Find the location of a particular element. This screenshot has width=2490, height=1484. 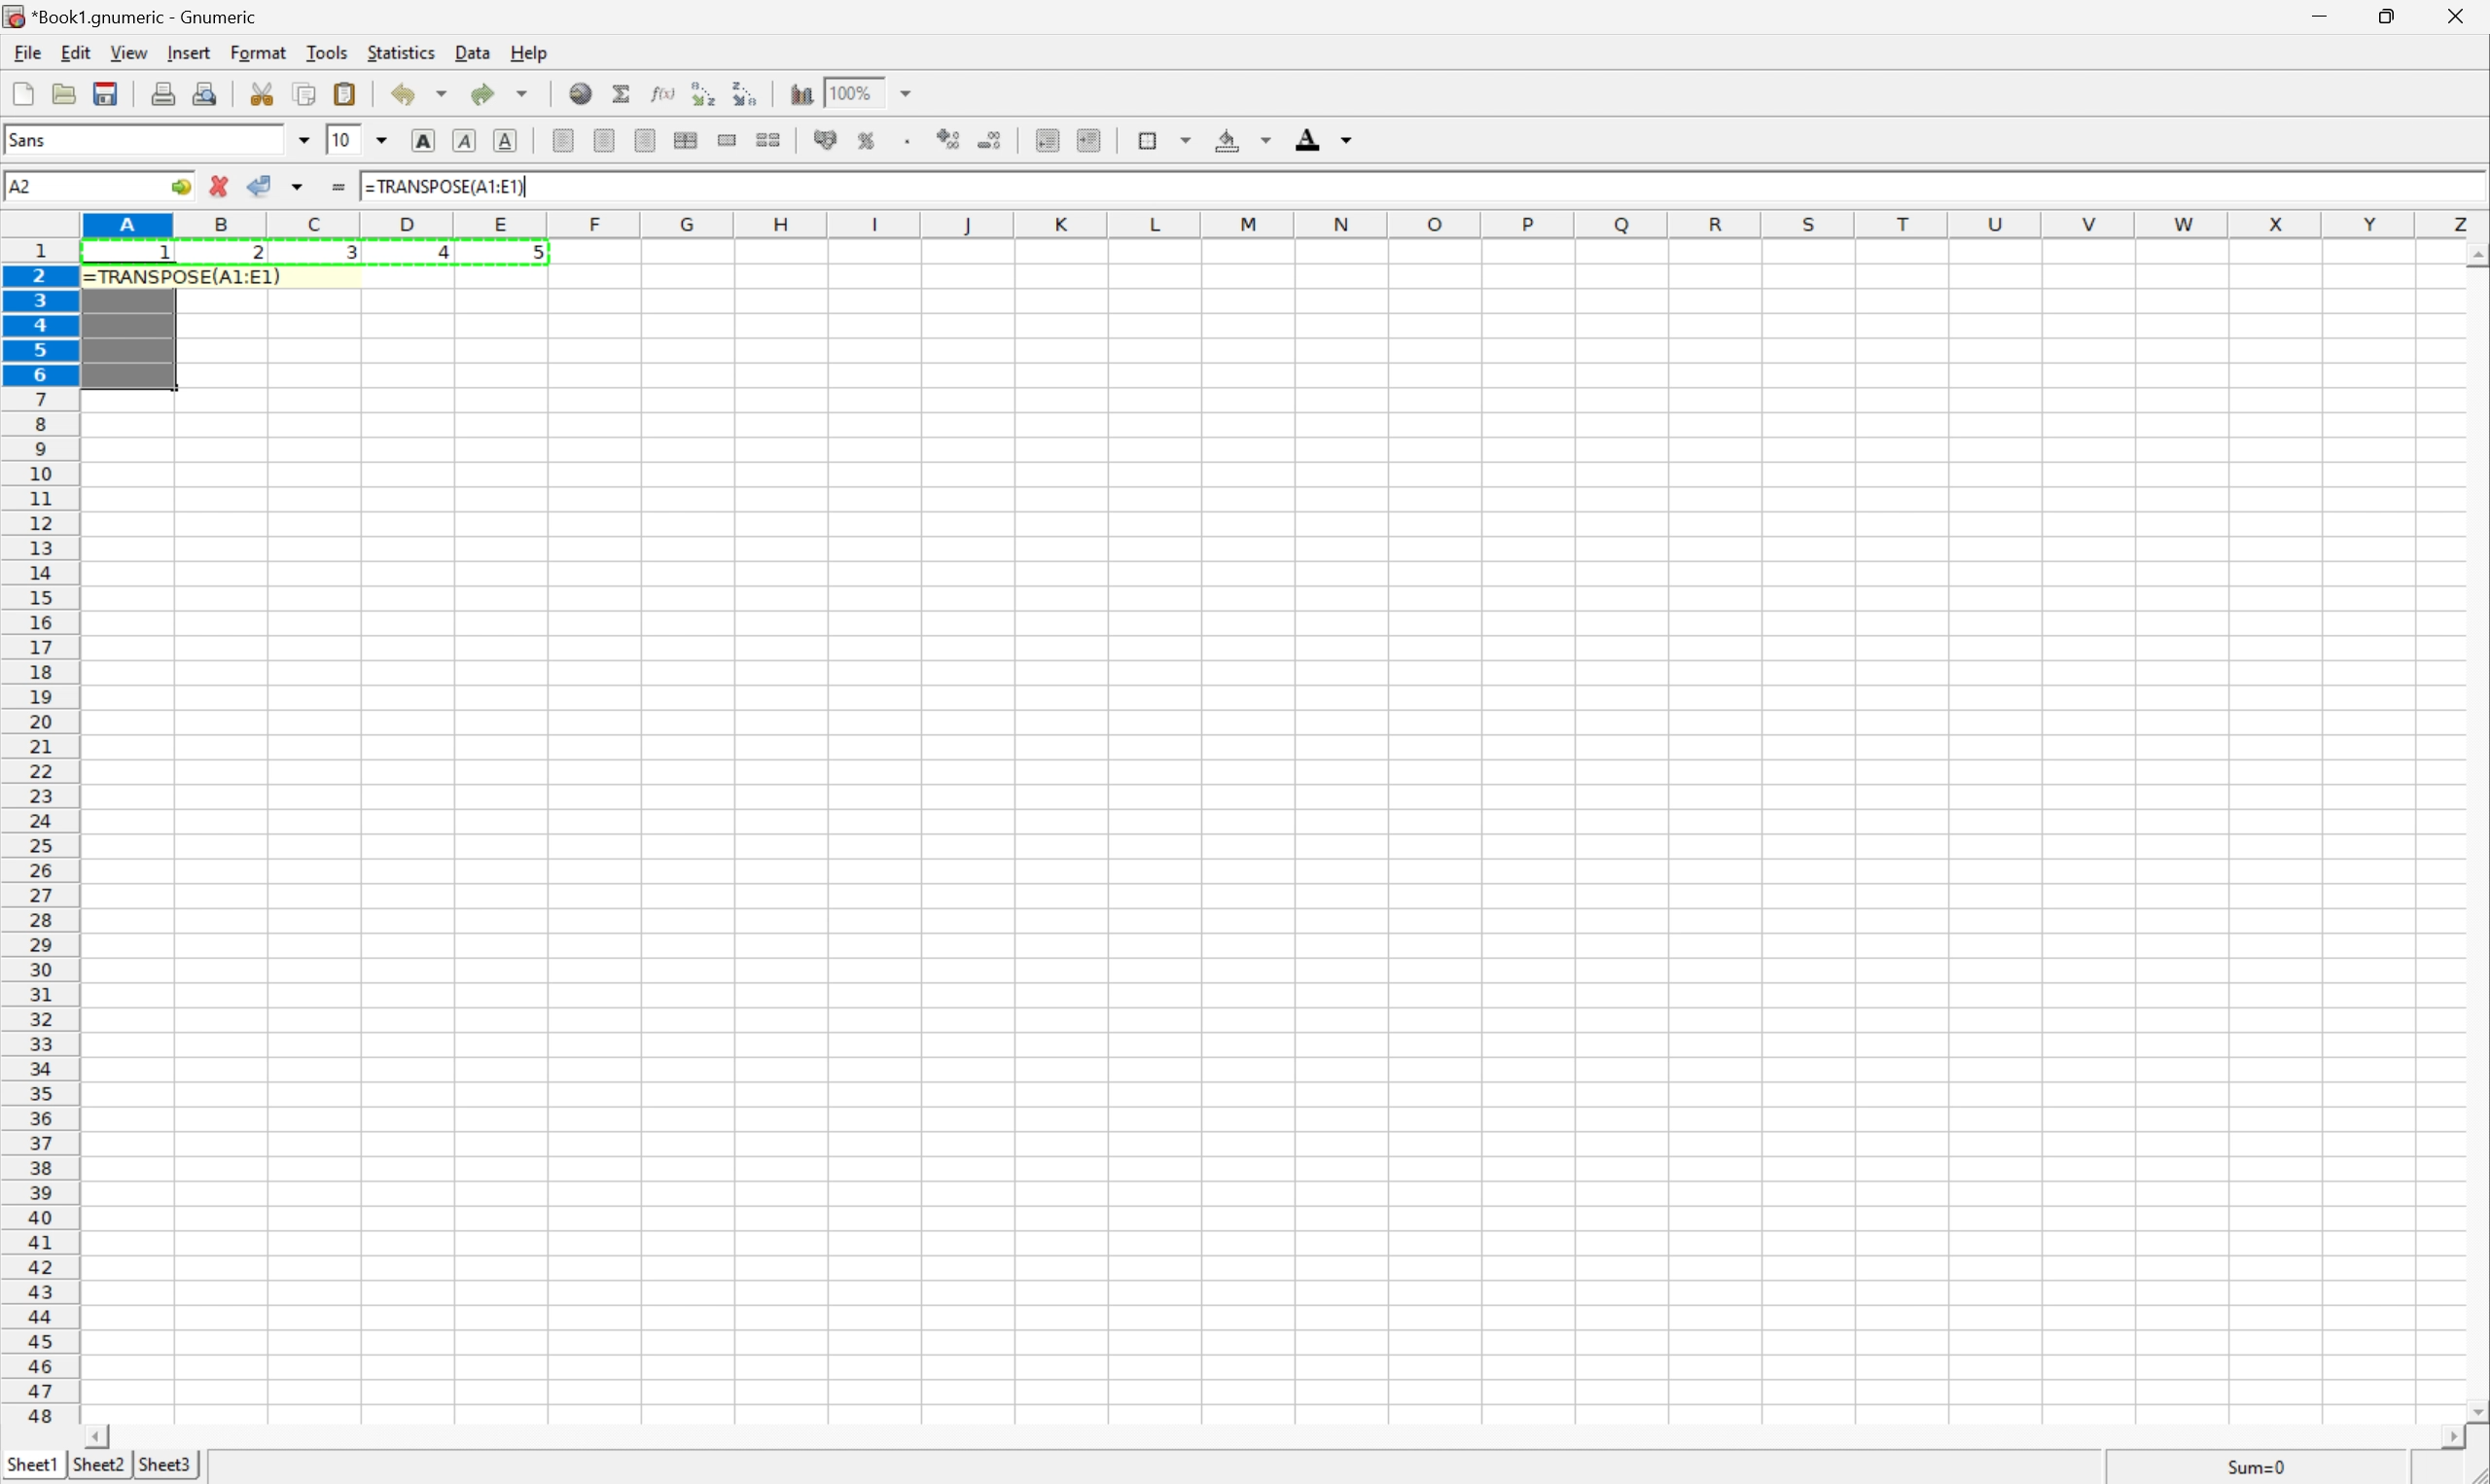

scroll left is located at coordinates (103, 1437).